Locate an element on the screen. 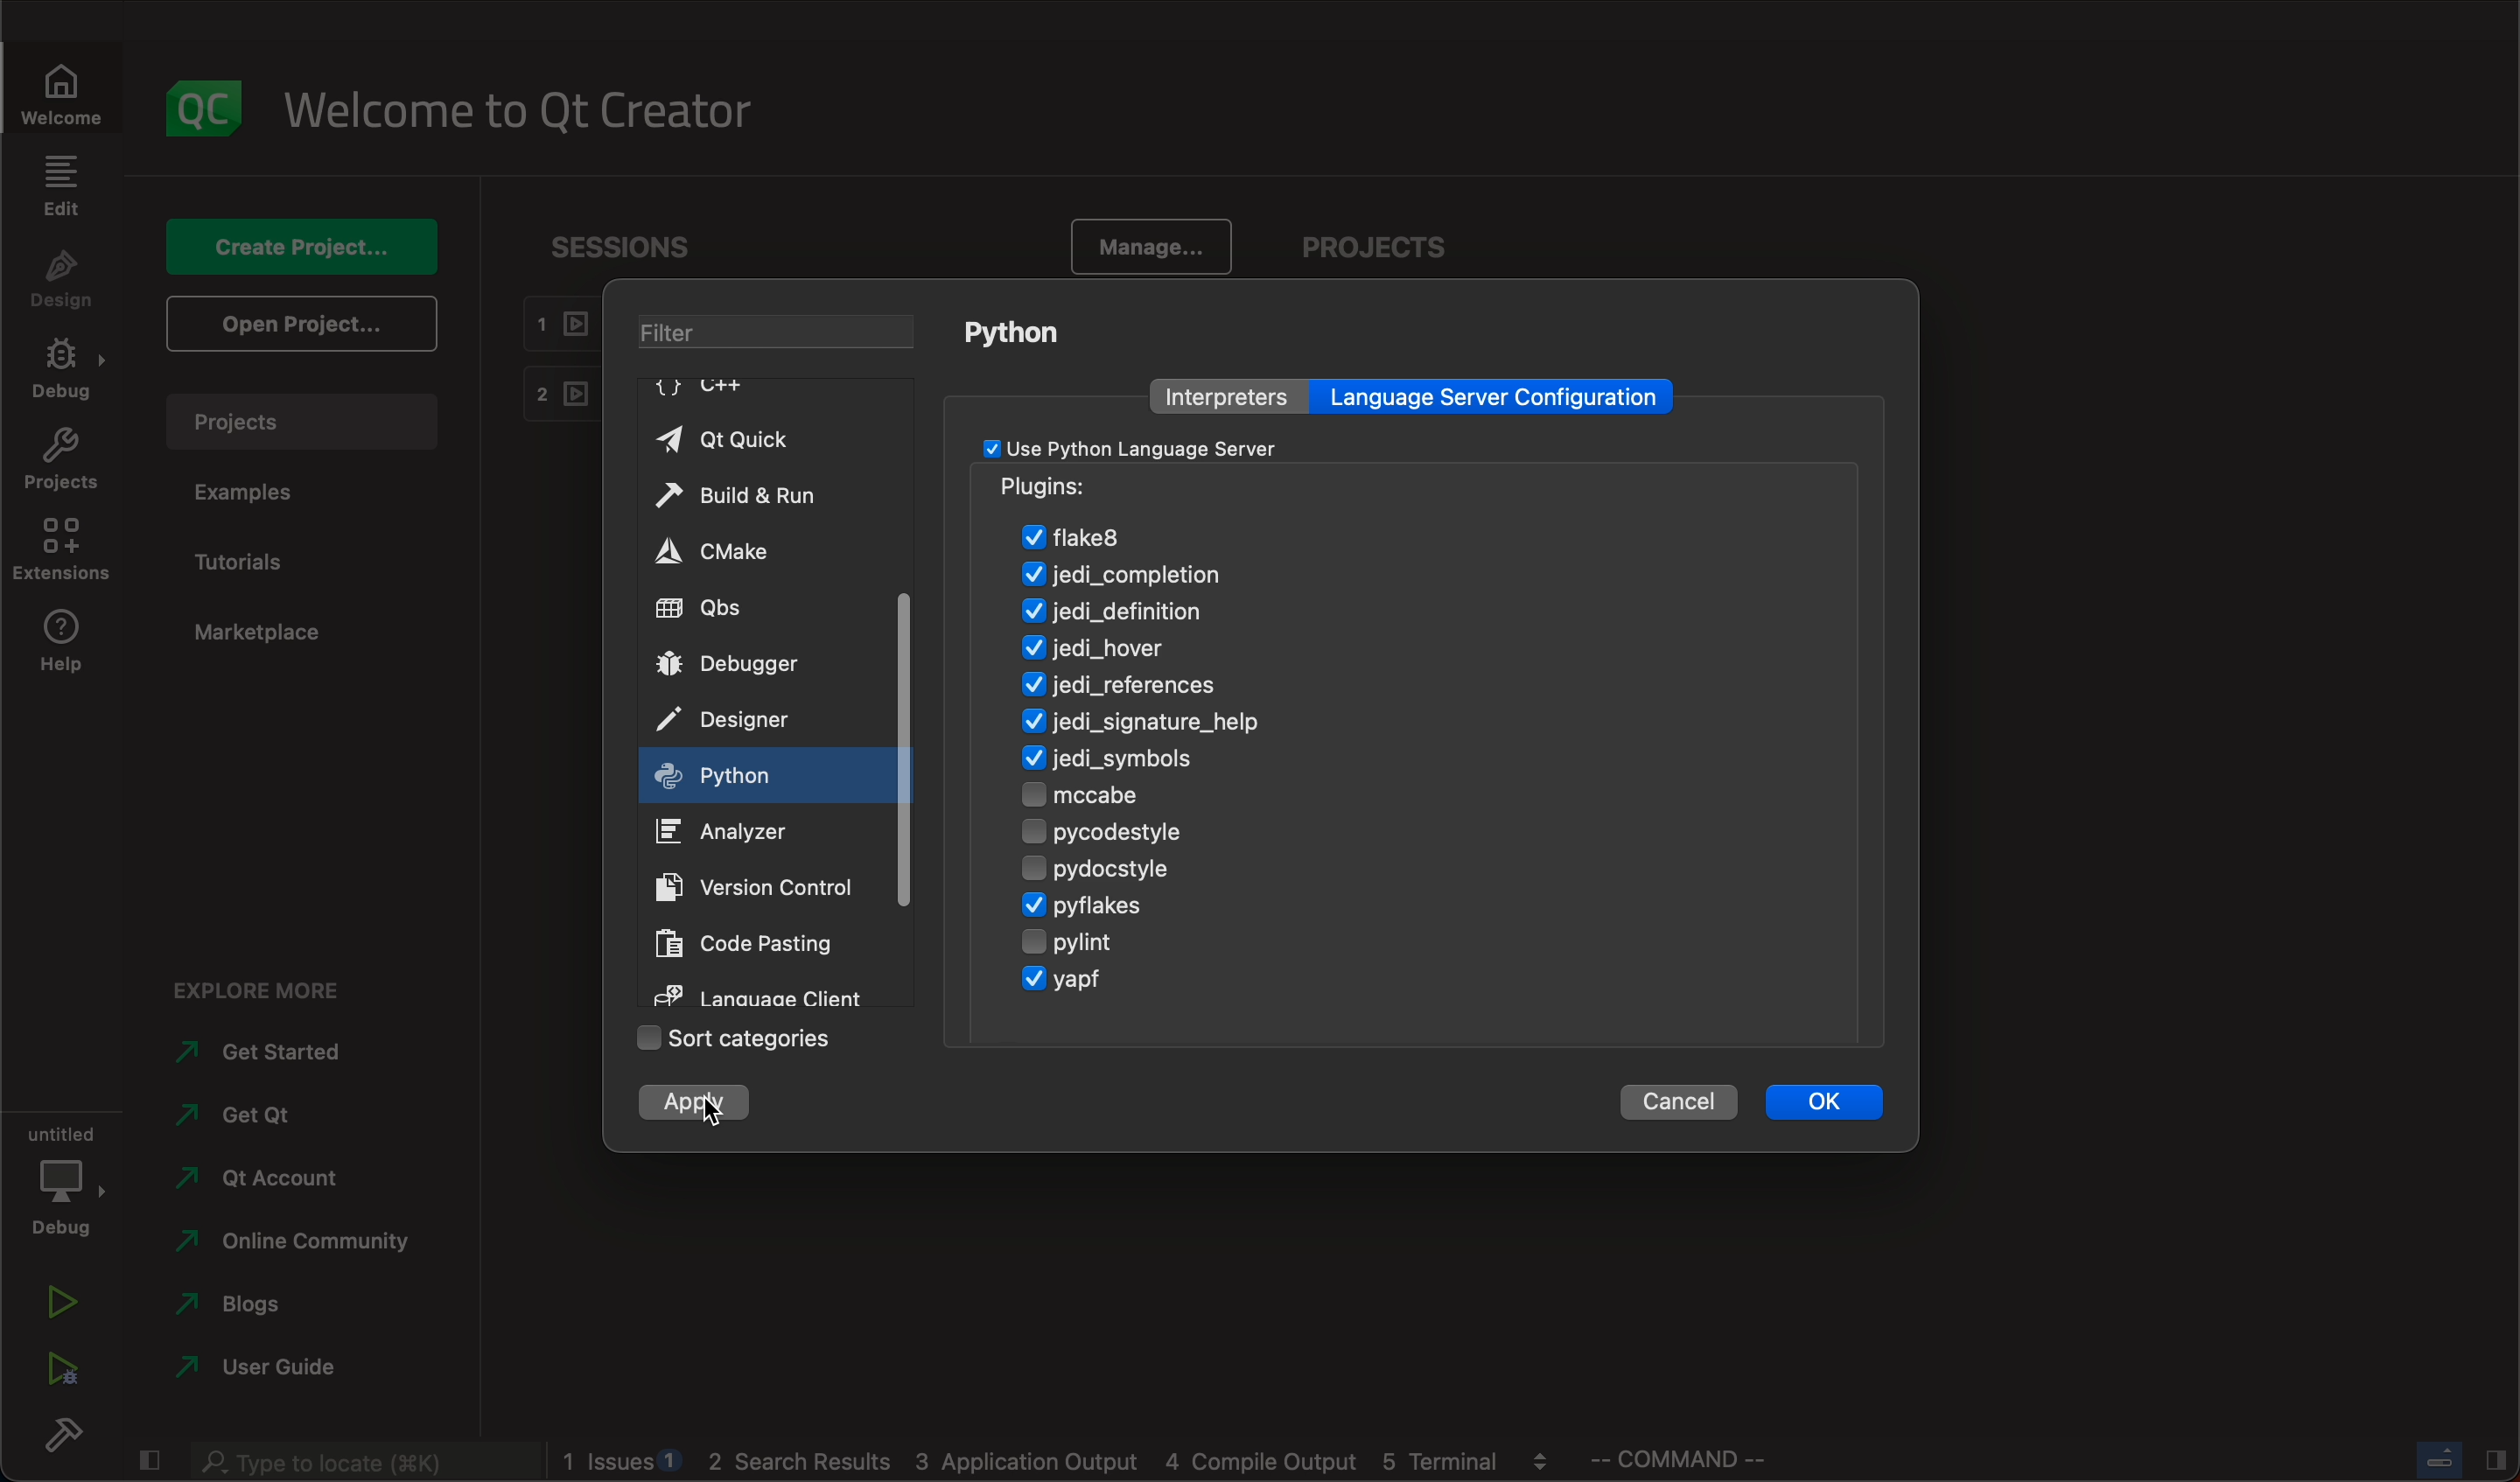 The image size is (2520, 1482). command is located at coordinates (1677, 1458).